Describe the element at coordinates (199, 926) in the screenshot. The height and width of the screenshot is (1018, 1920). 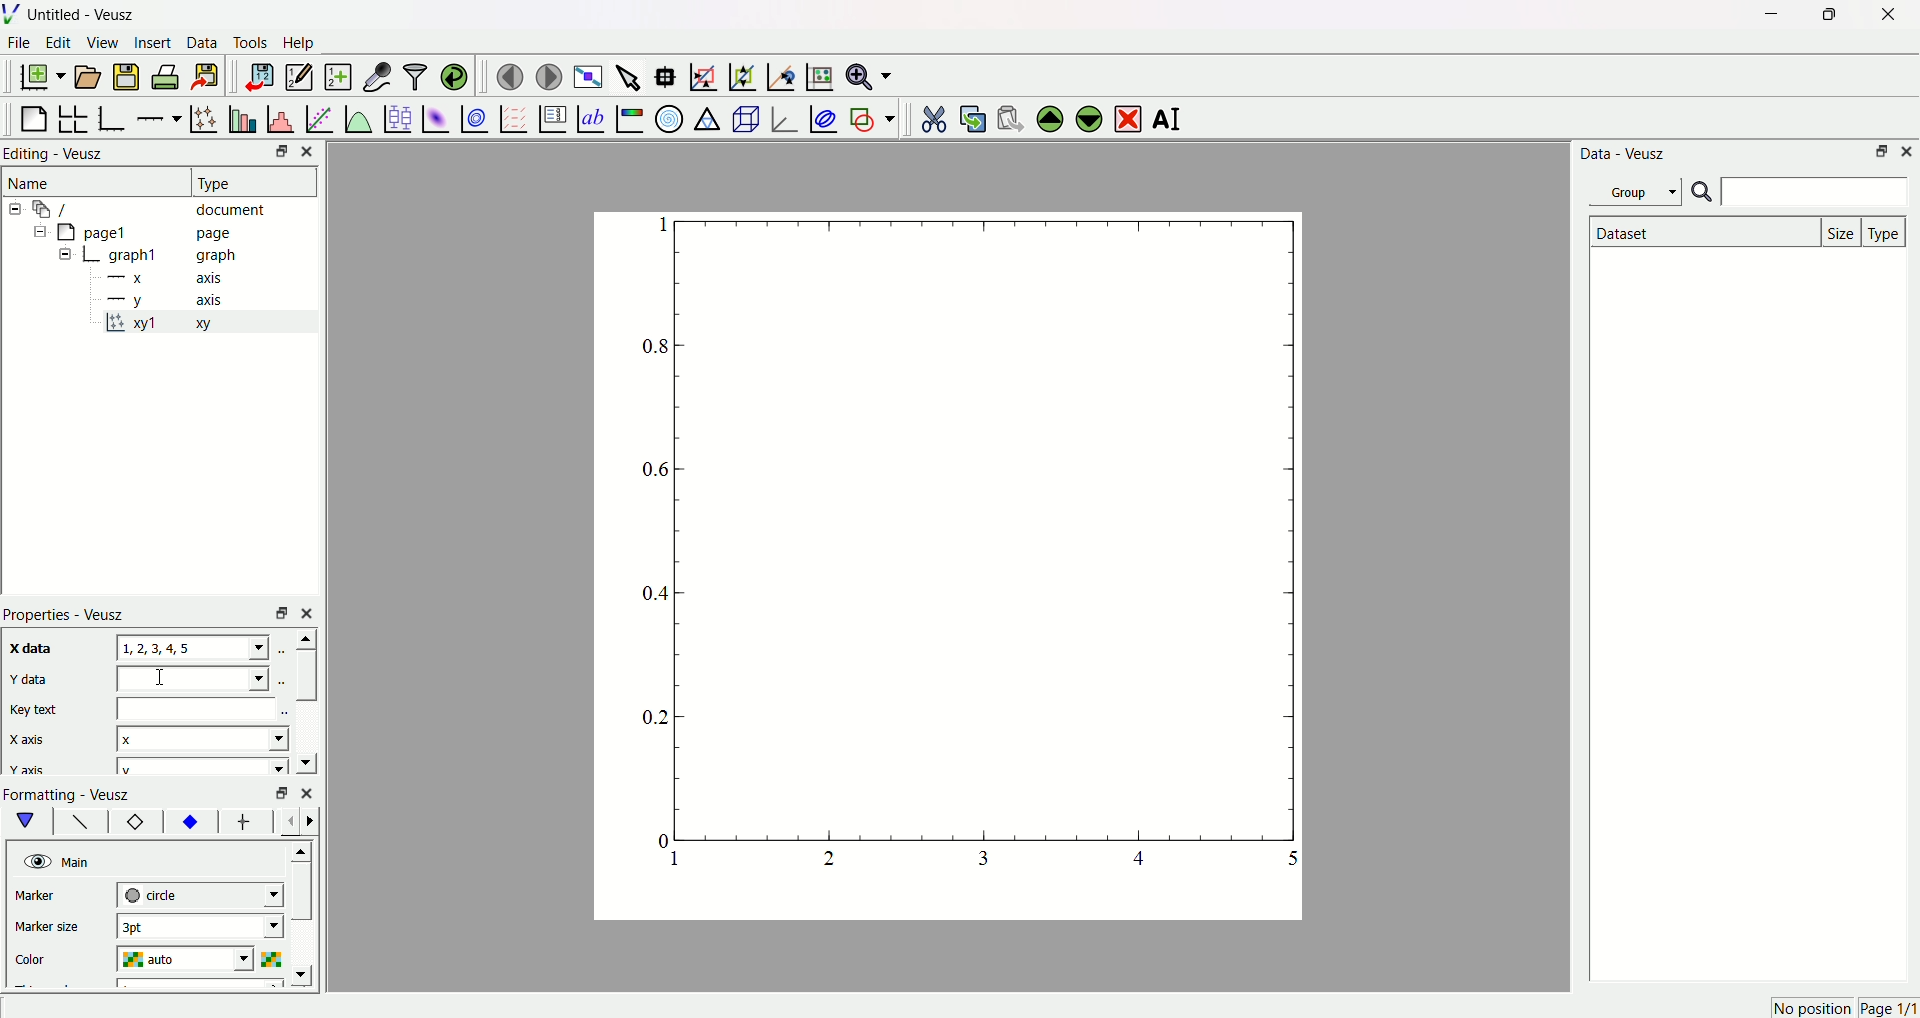
I see `3pt` at that location.